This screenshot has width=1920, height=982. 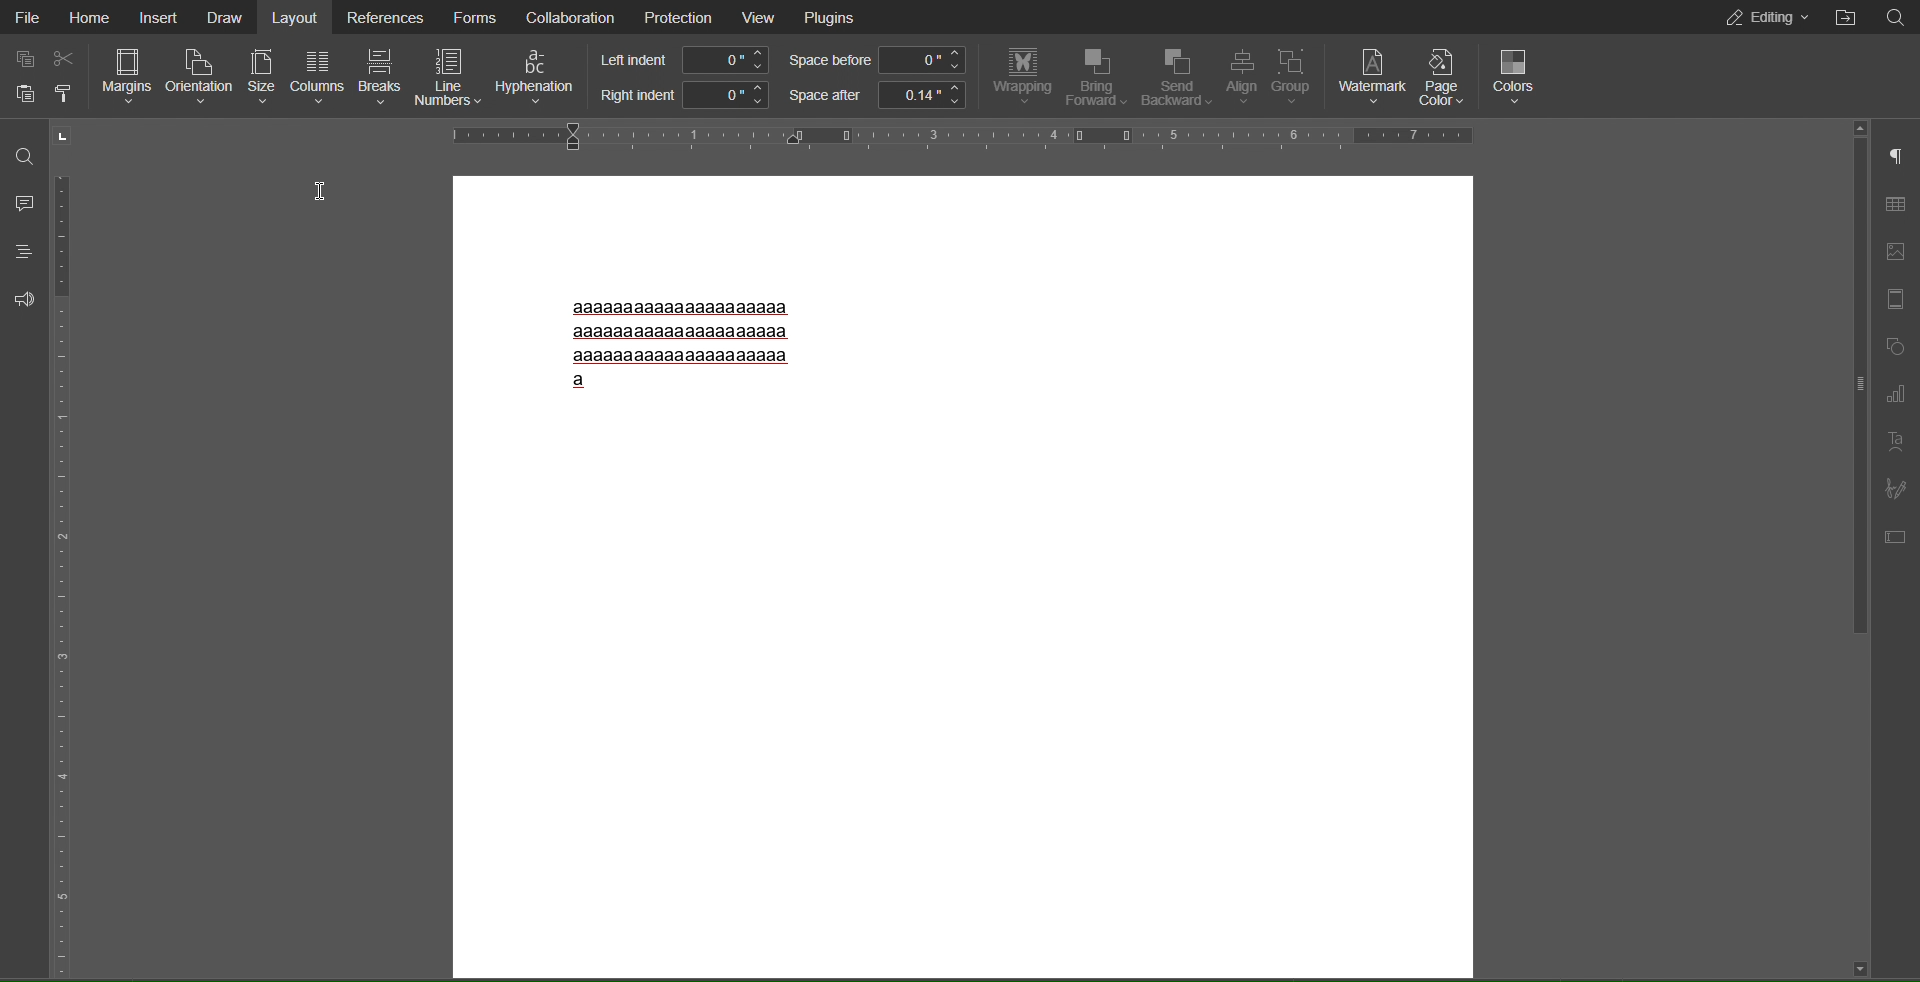 I want to click on Size, so click(x=263, y=78).